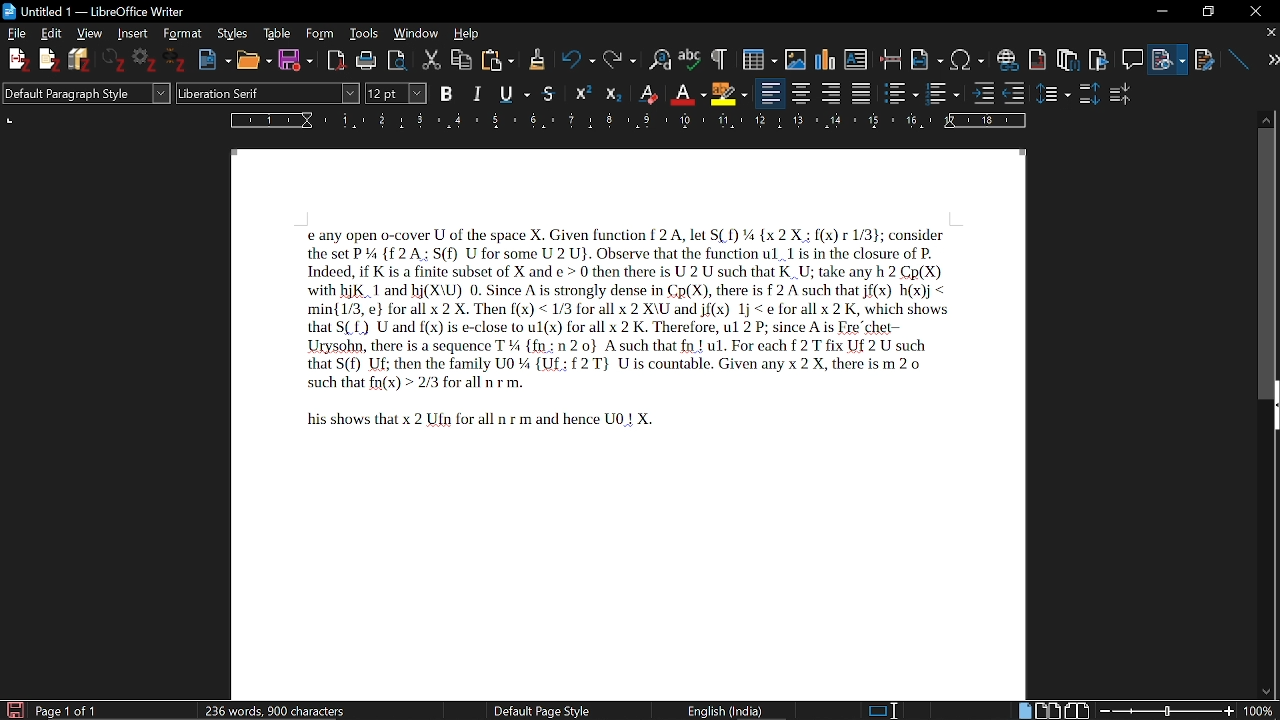  Describe the element at coordinates (733, 709) in the screenshot. I see `English(India)` at that location.